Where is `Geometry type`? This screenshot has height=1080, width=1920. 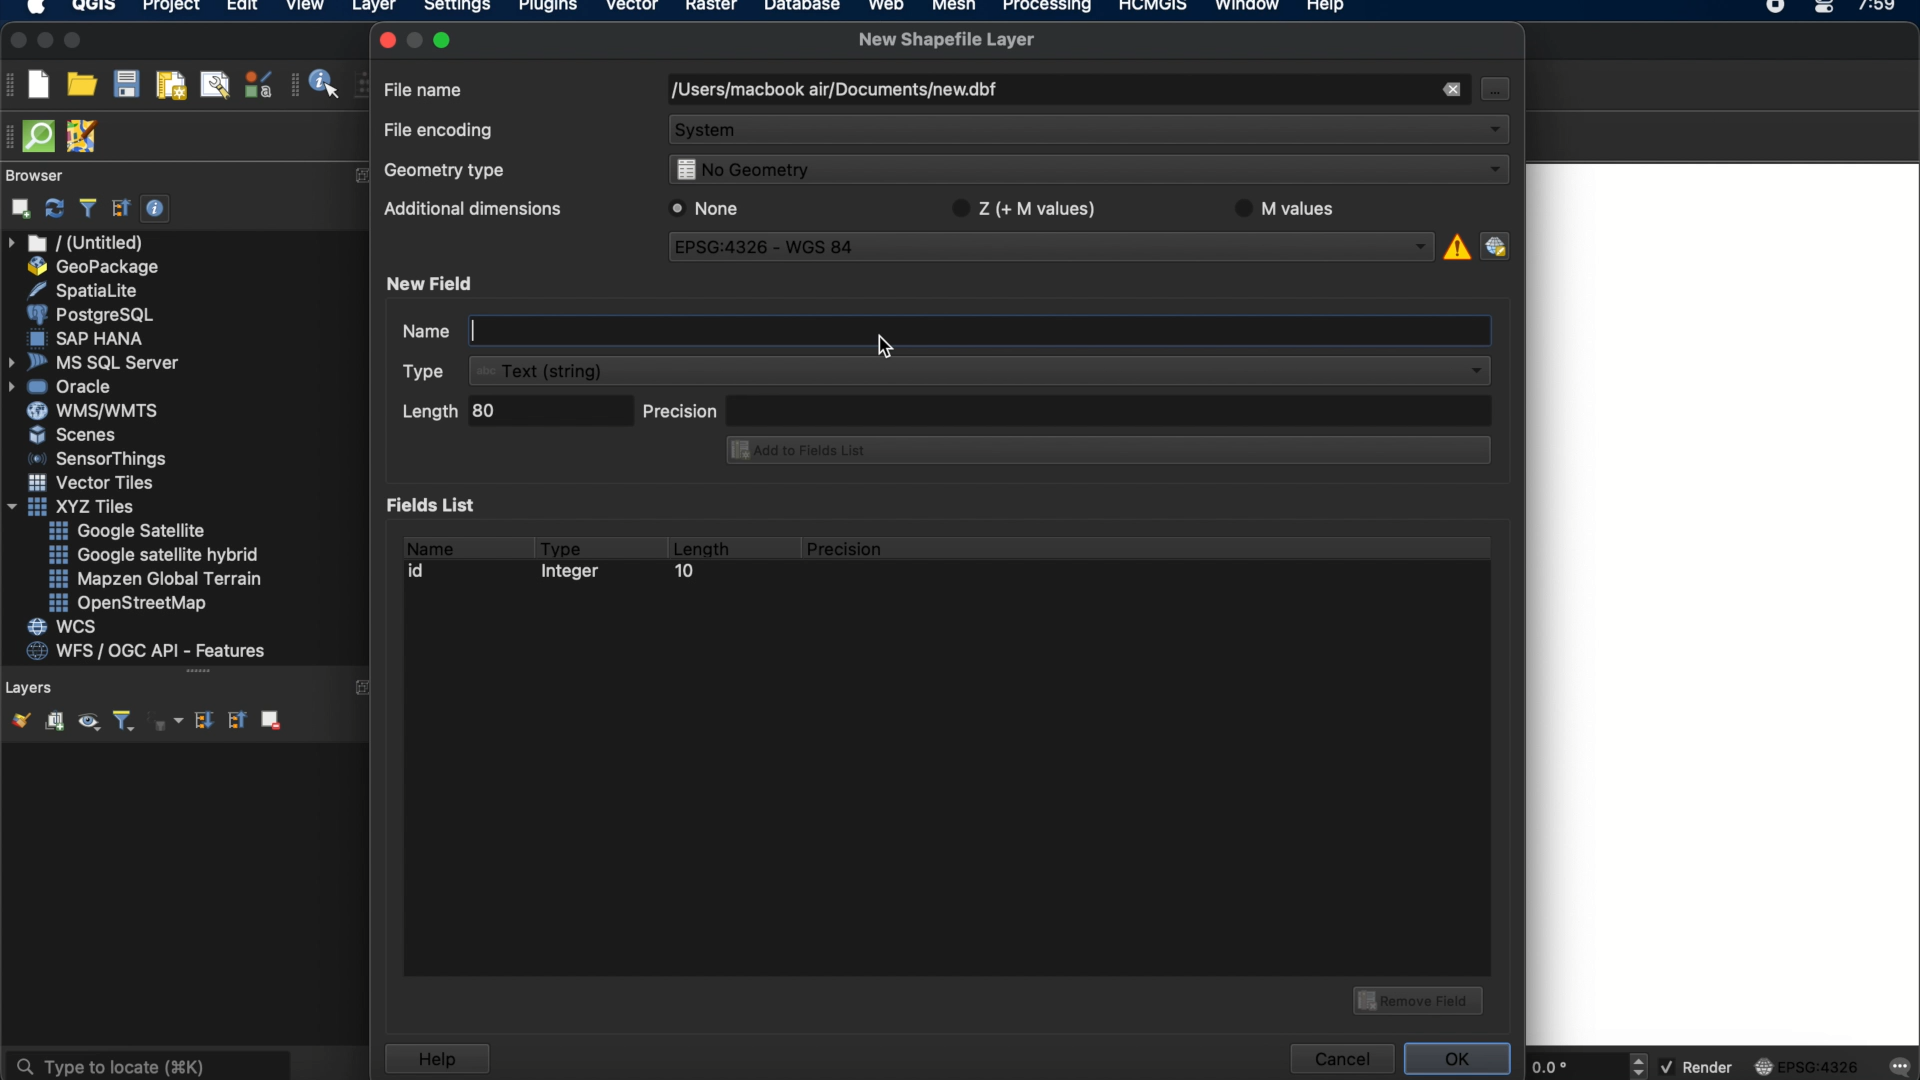 Geometry type is located at coordinates (451, 173).